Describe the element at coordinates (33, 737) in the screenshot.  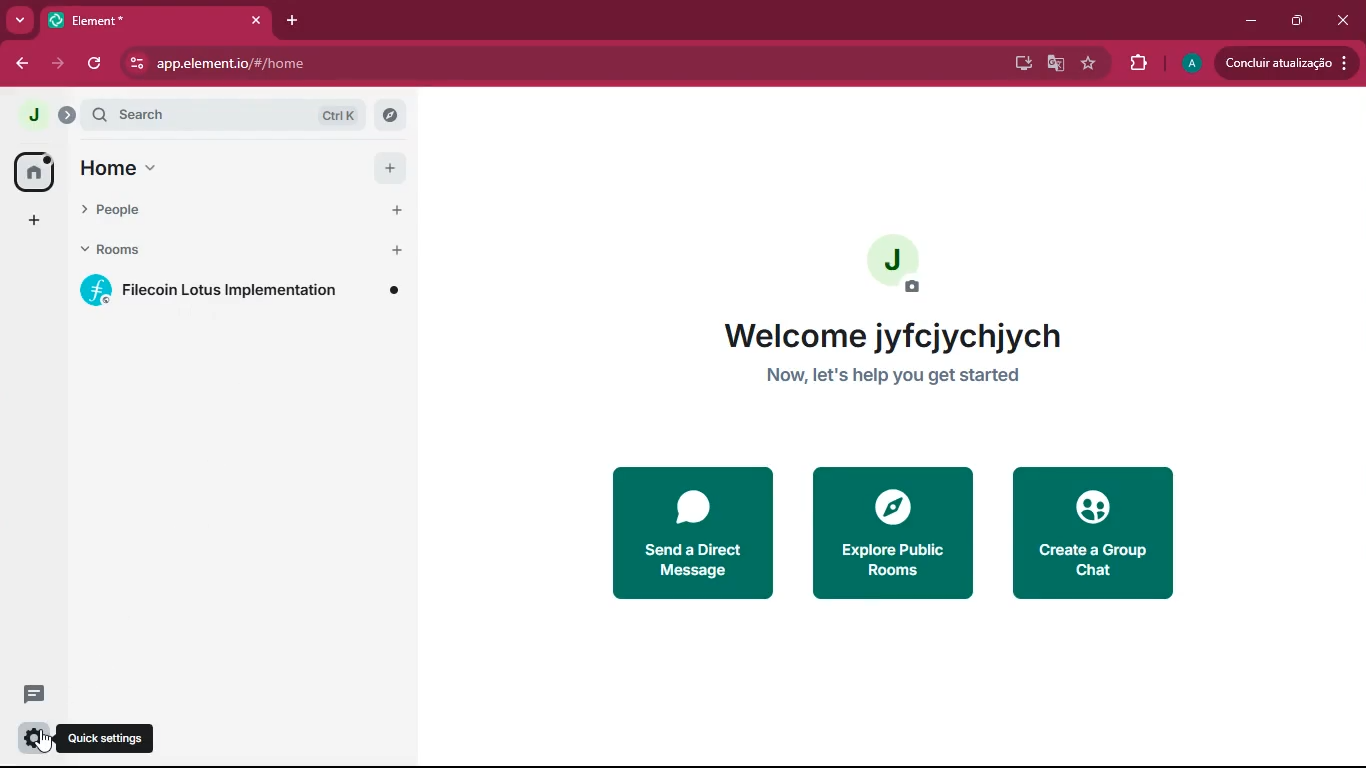
I see `settings` at that location.